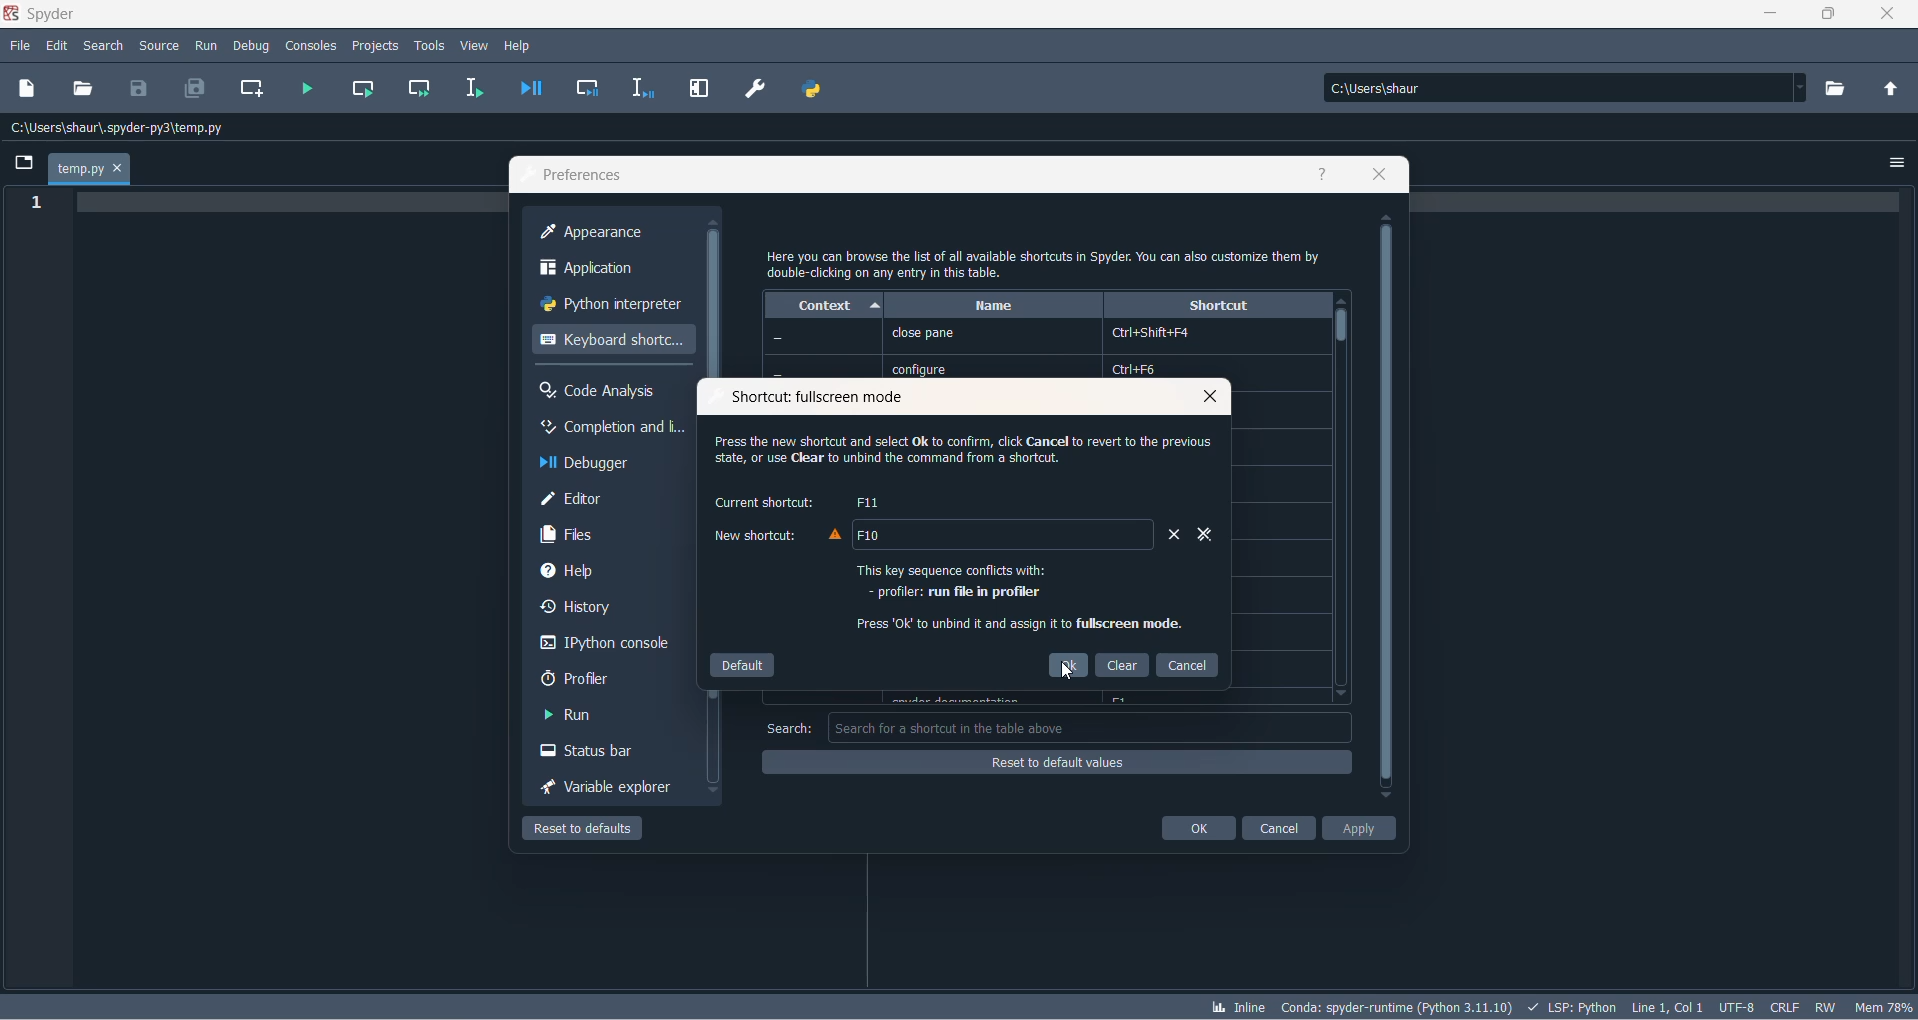 Image resolution: width=1918 pixels, height=1020 pixels. What do you see at coordinates (140, 87) in the screenshot?
I see `save` at bounding box center [140, 87].